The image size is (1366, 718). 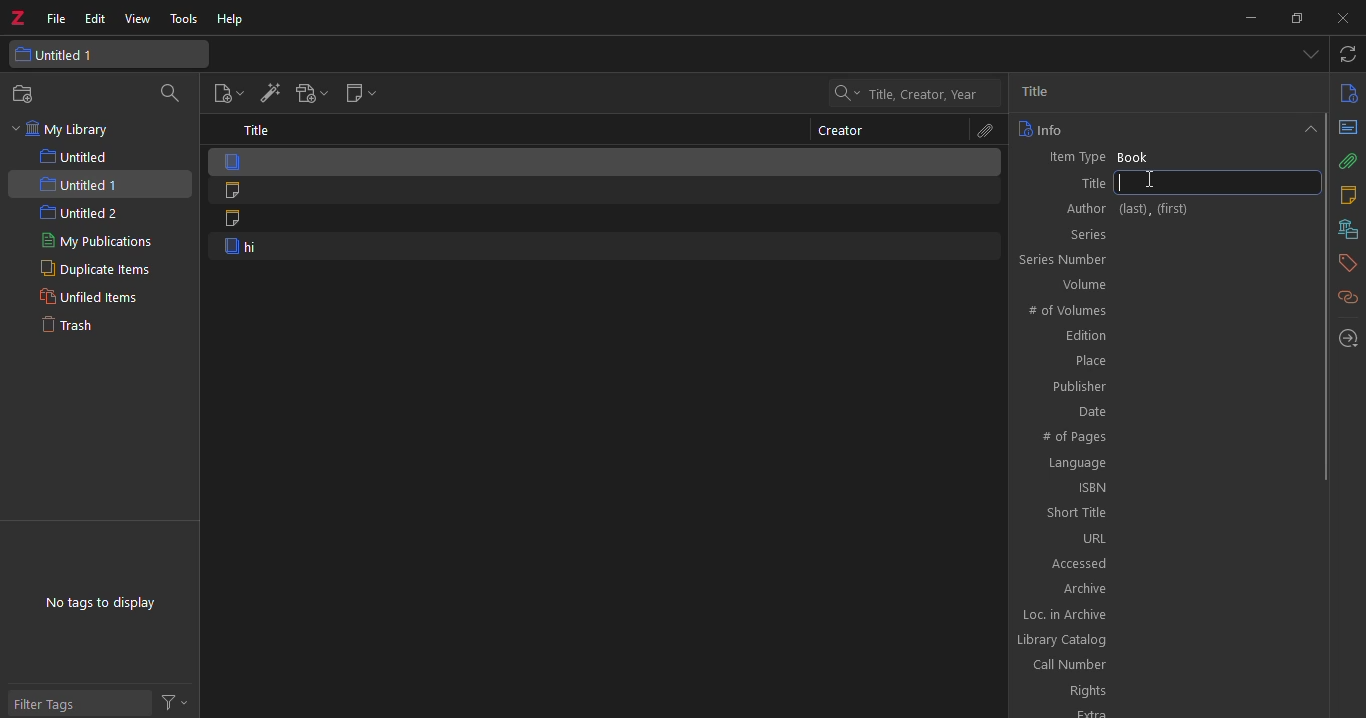 I want to click on expand, so click(x=1307, y=127).